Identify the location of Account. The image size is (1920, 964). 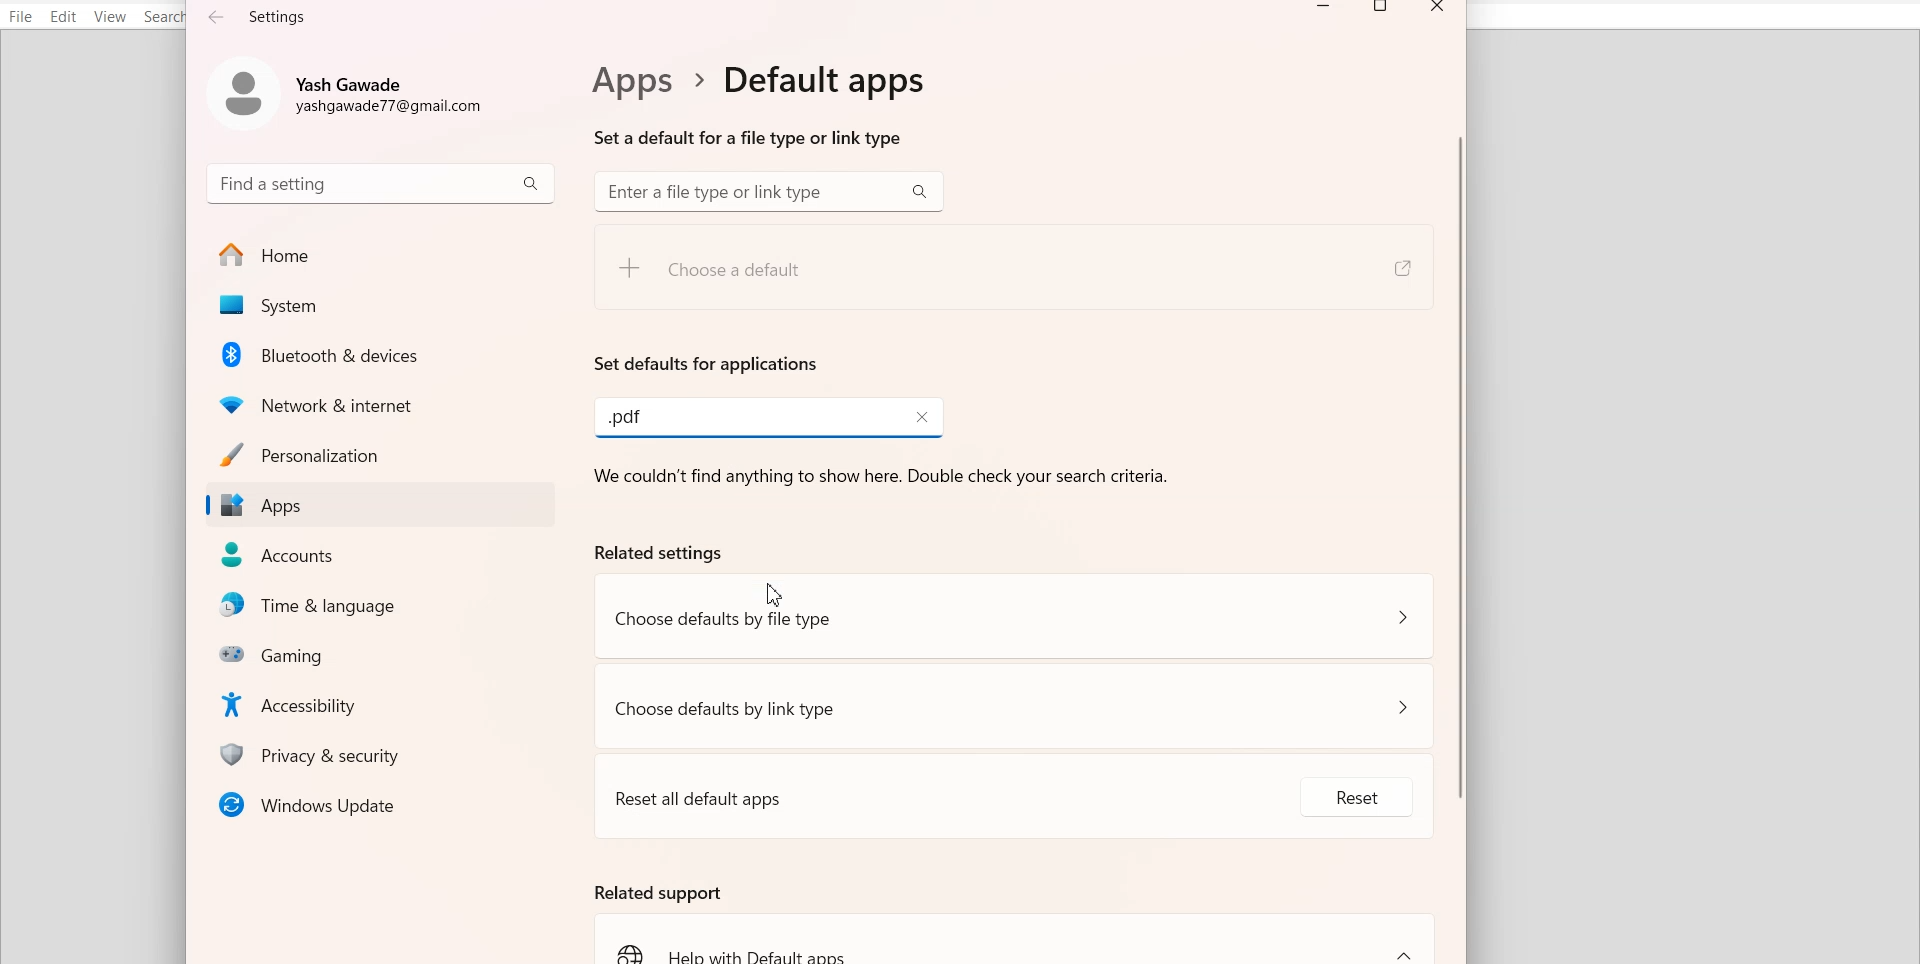
(353, 90).